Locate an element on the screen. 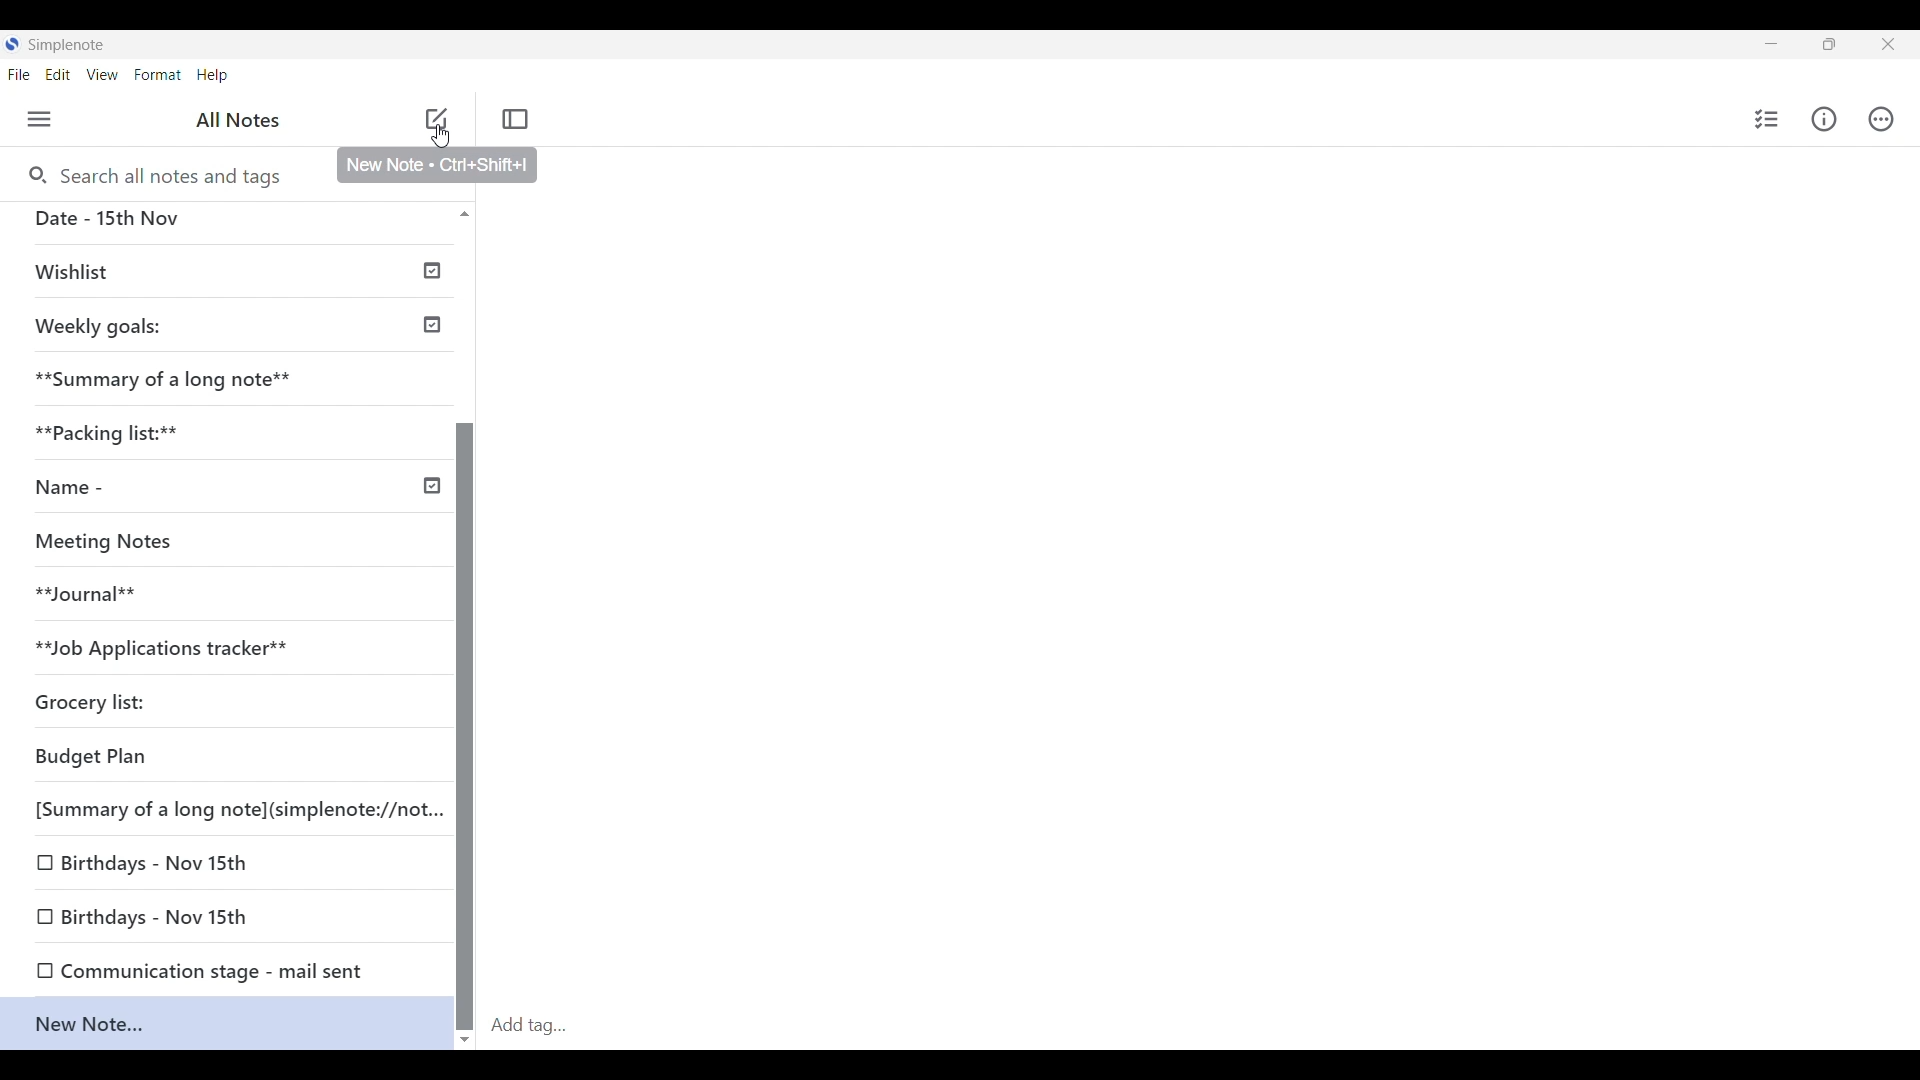 This screenshot has height=1080, width=1920. **Summary of a long note** is located at coordinates (178, 380).